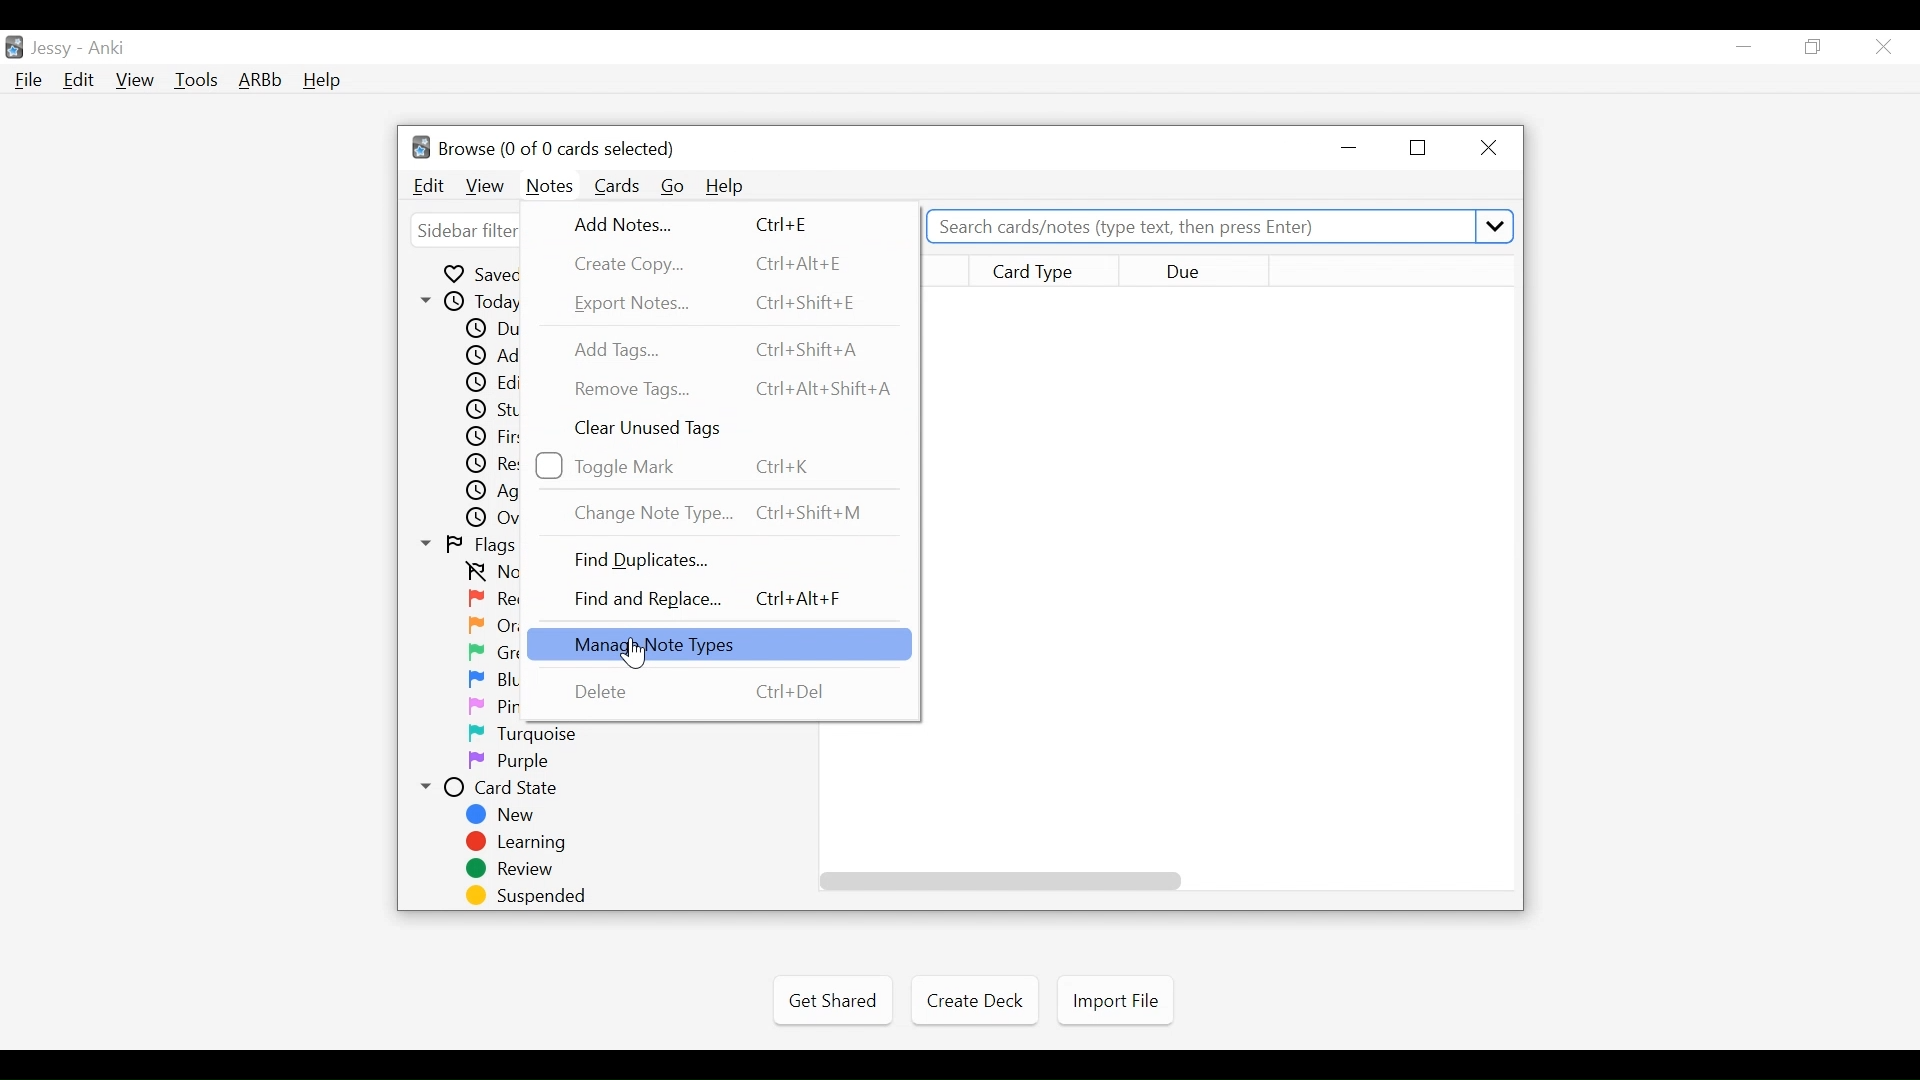 The height and width of the screenshot is (1080, 1920). Describe the element at coordinates (619, 186) in the screenshot. I see `Cards` at that location.